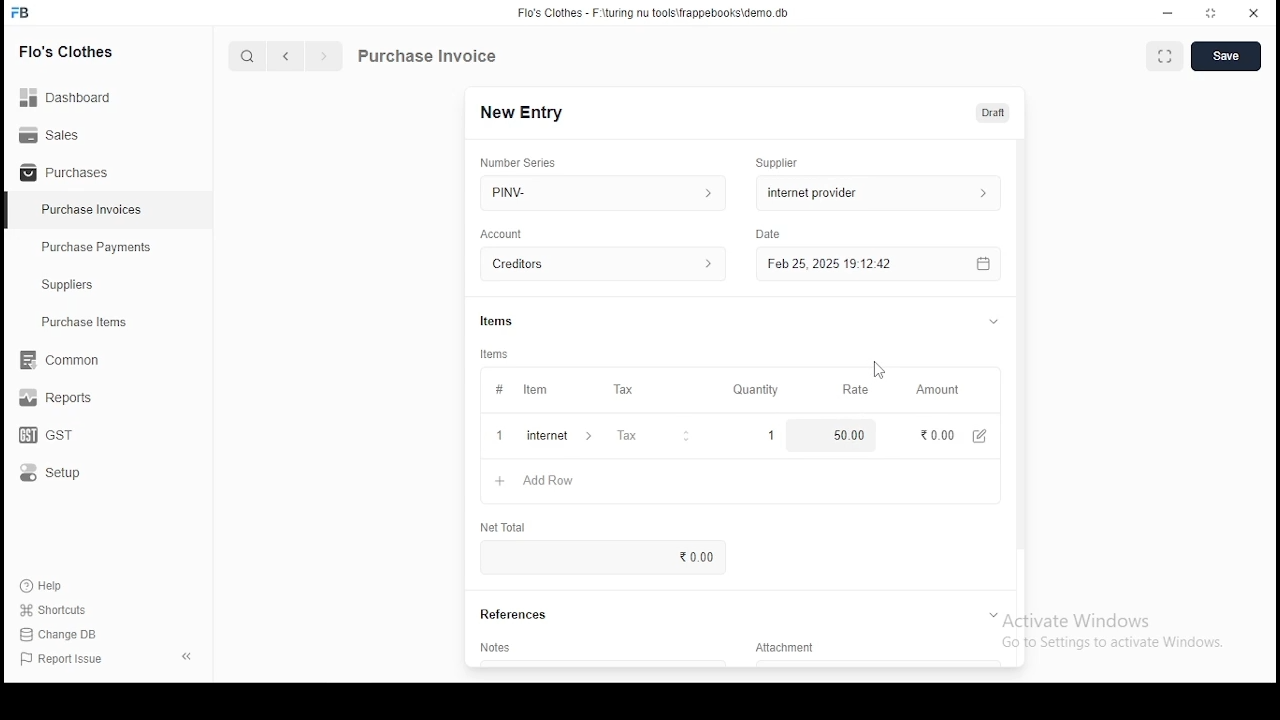  What do you see at coordinates (65, 173) in the screenshot?
I see `Purchases` at bounding box center [65, 173].